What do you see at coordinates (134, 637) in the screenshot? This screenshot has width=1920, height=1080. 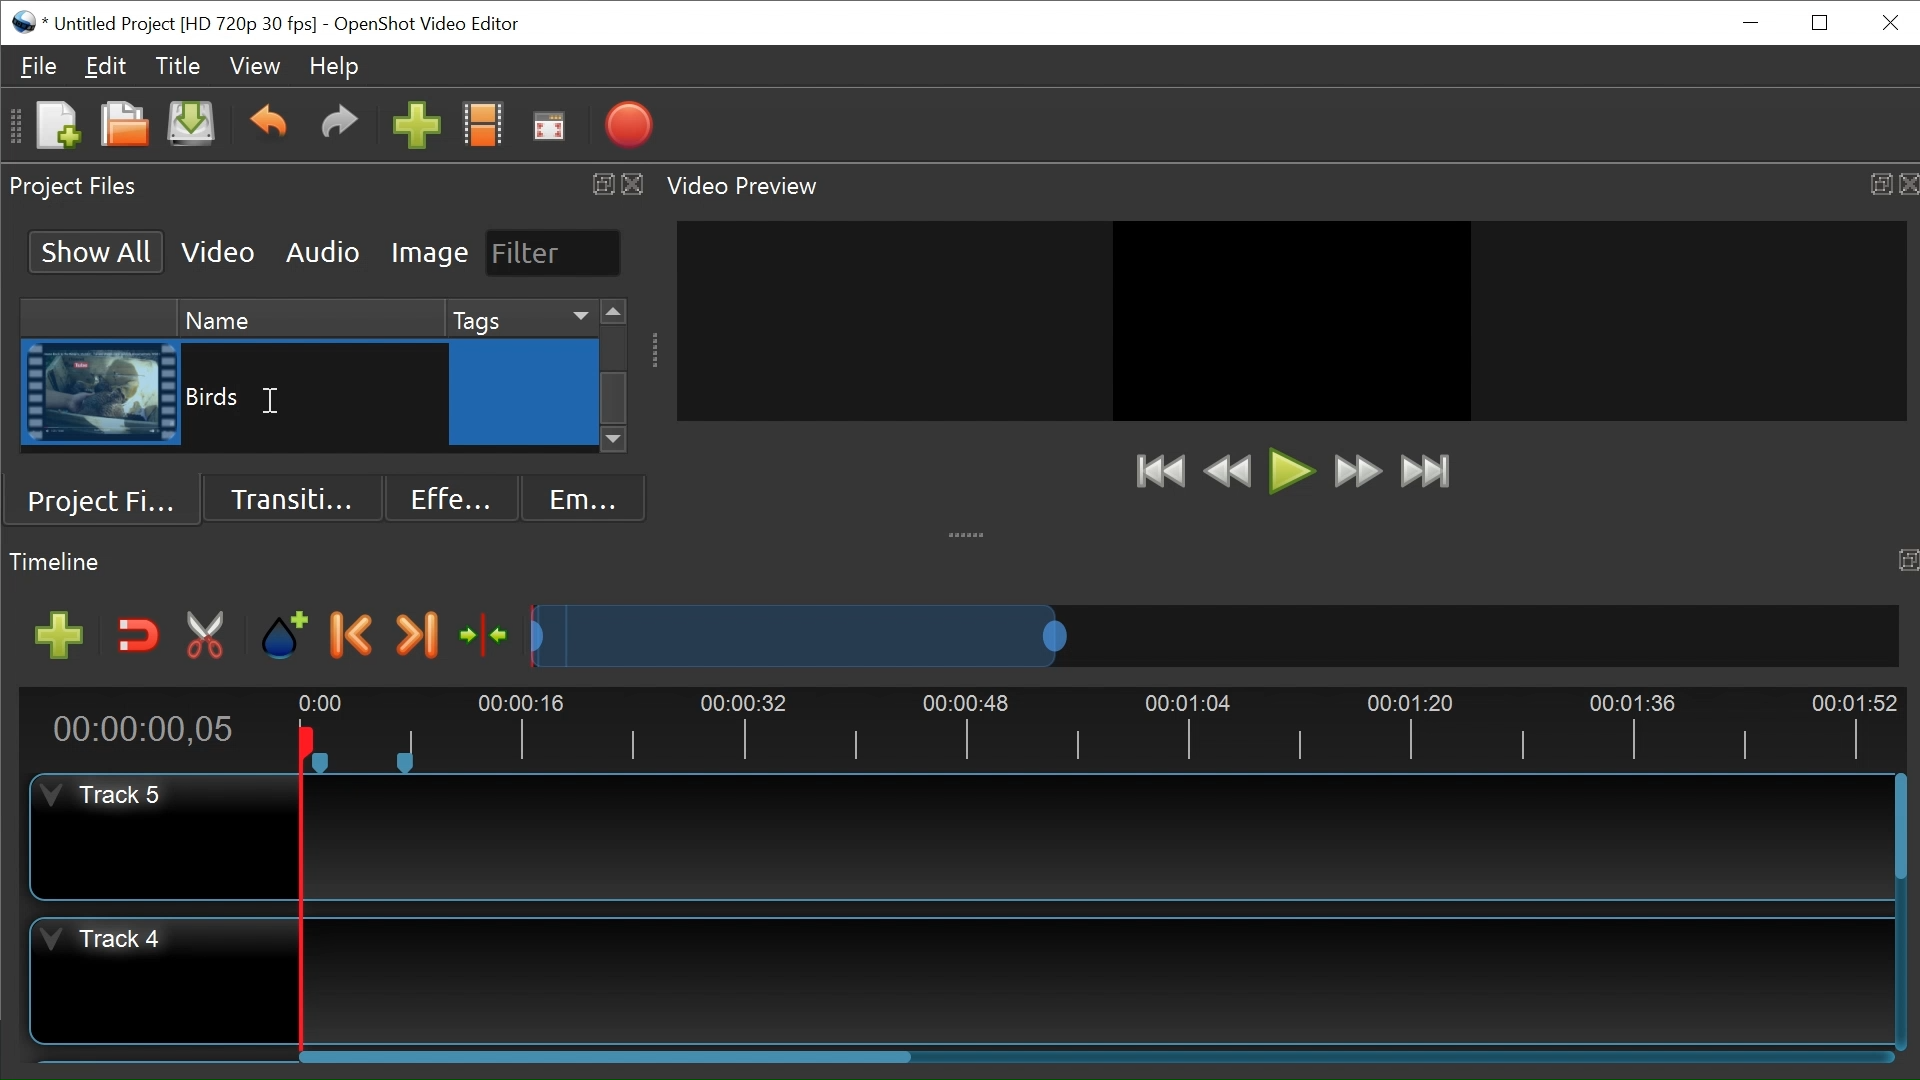 I see `Snap` at bounding box center [134, 637].